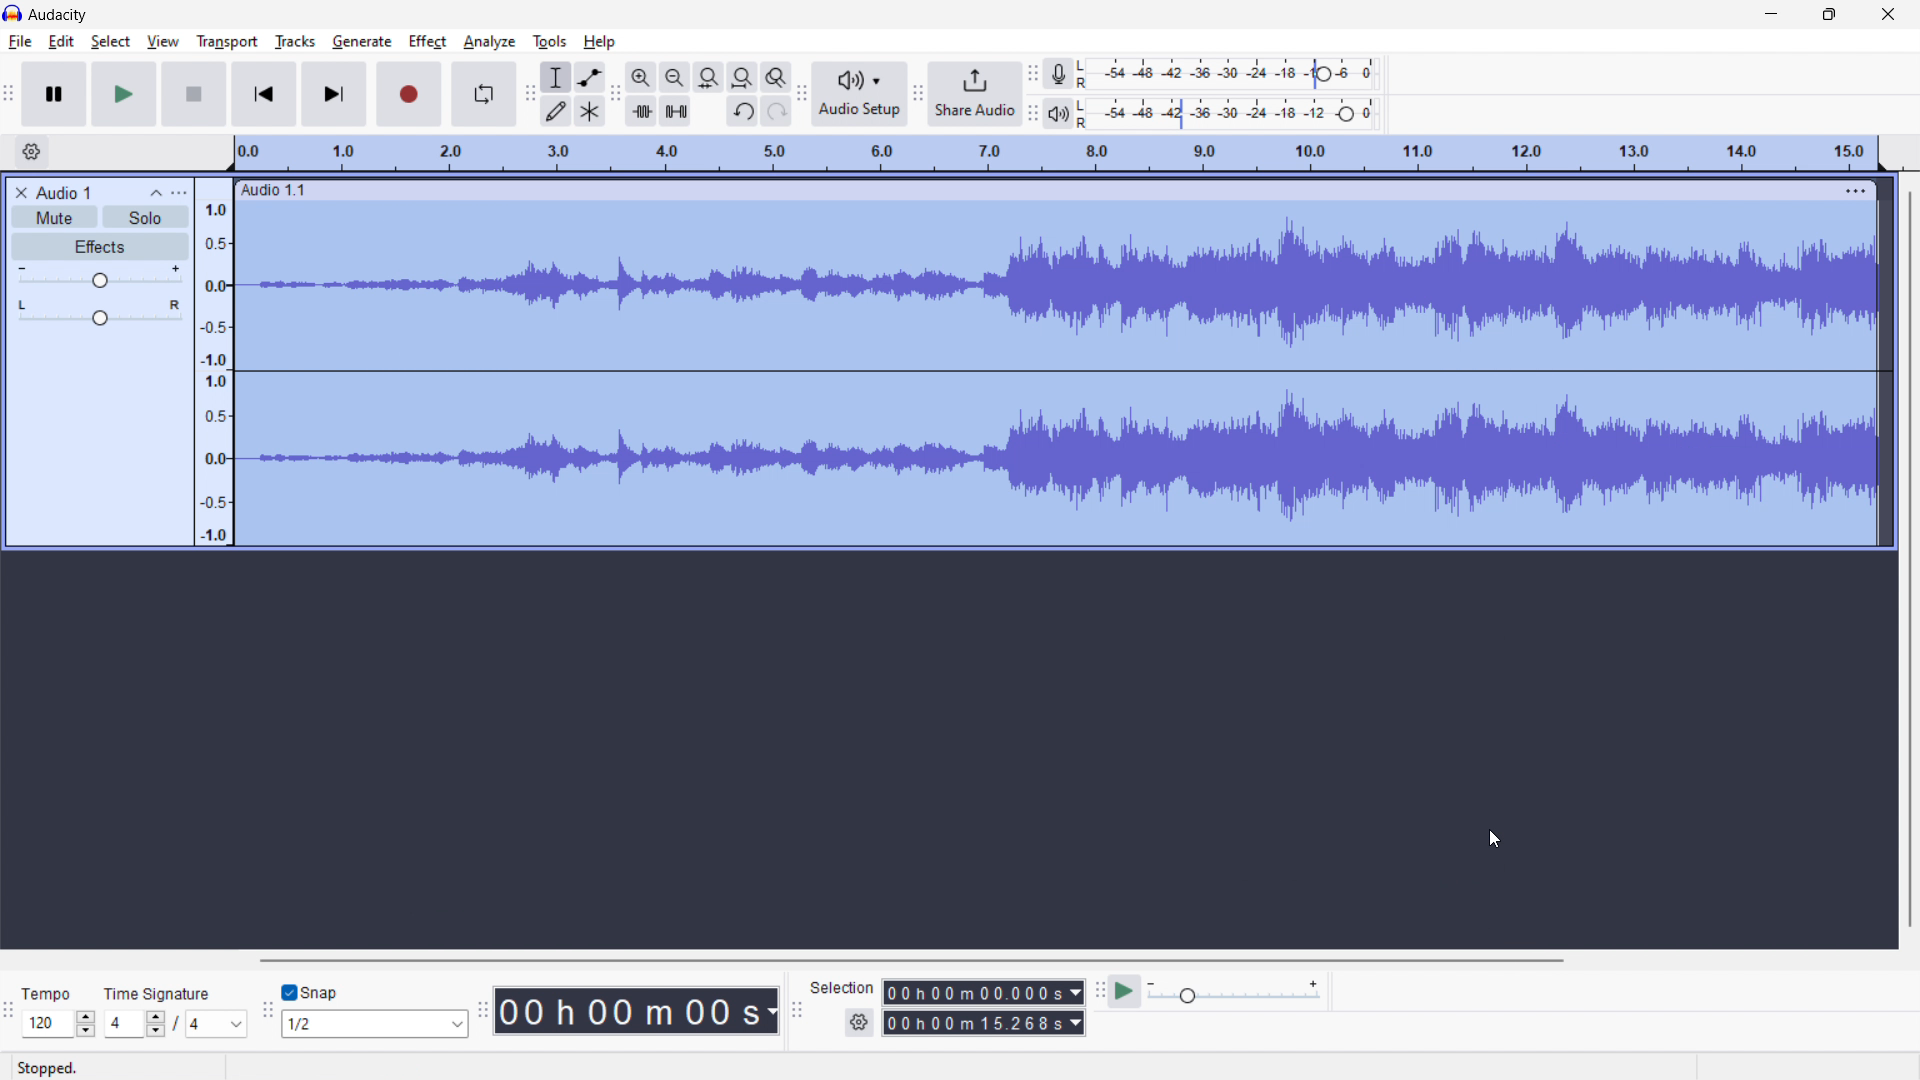  What do you see at coordinates (1126, 991) in the screenshot?
I see `play at speed` at bounding box center [1126, 991].